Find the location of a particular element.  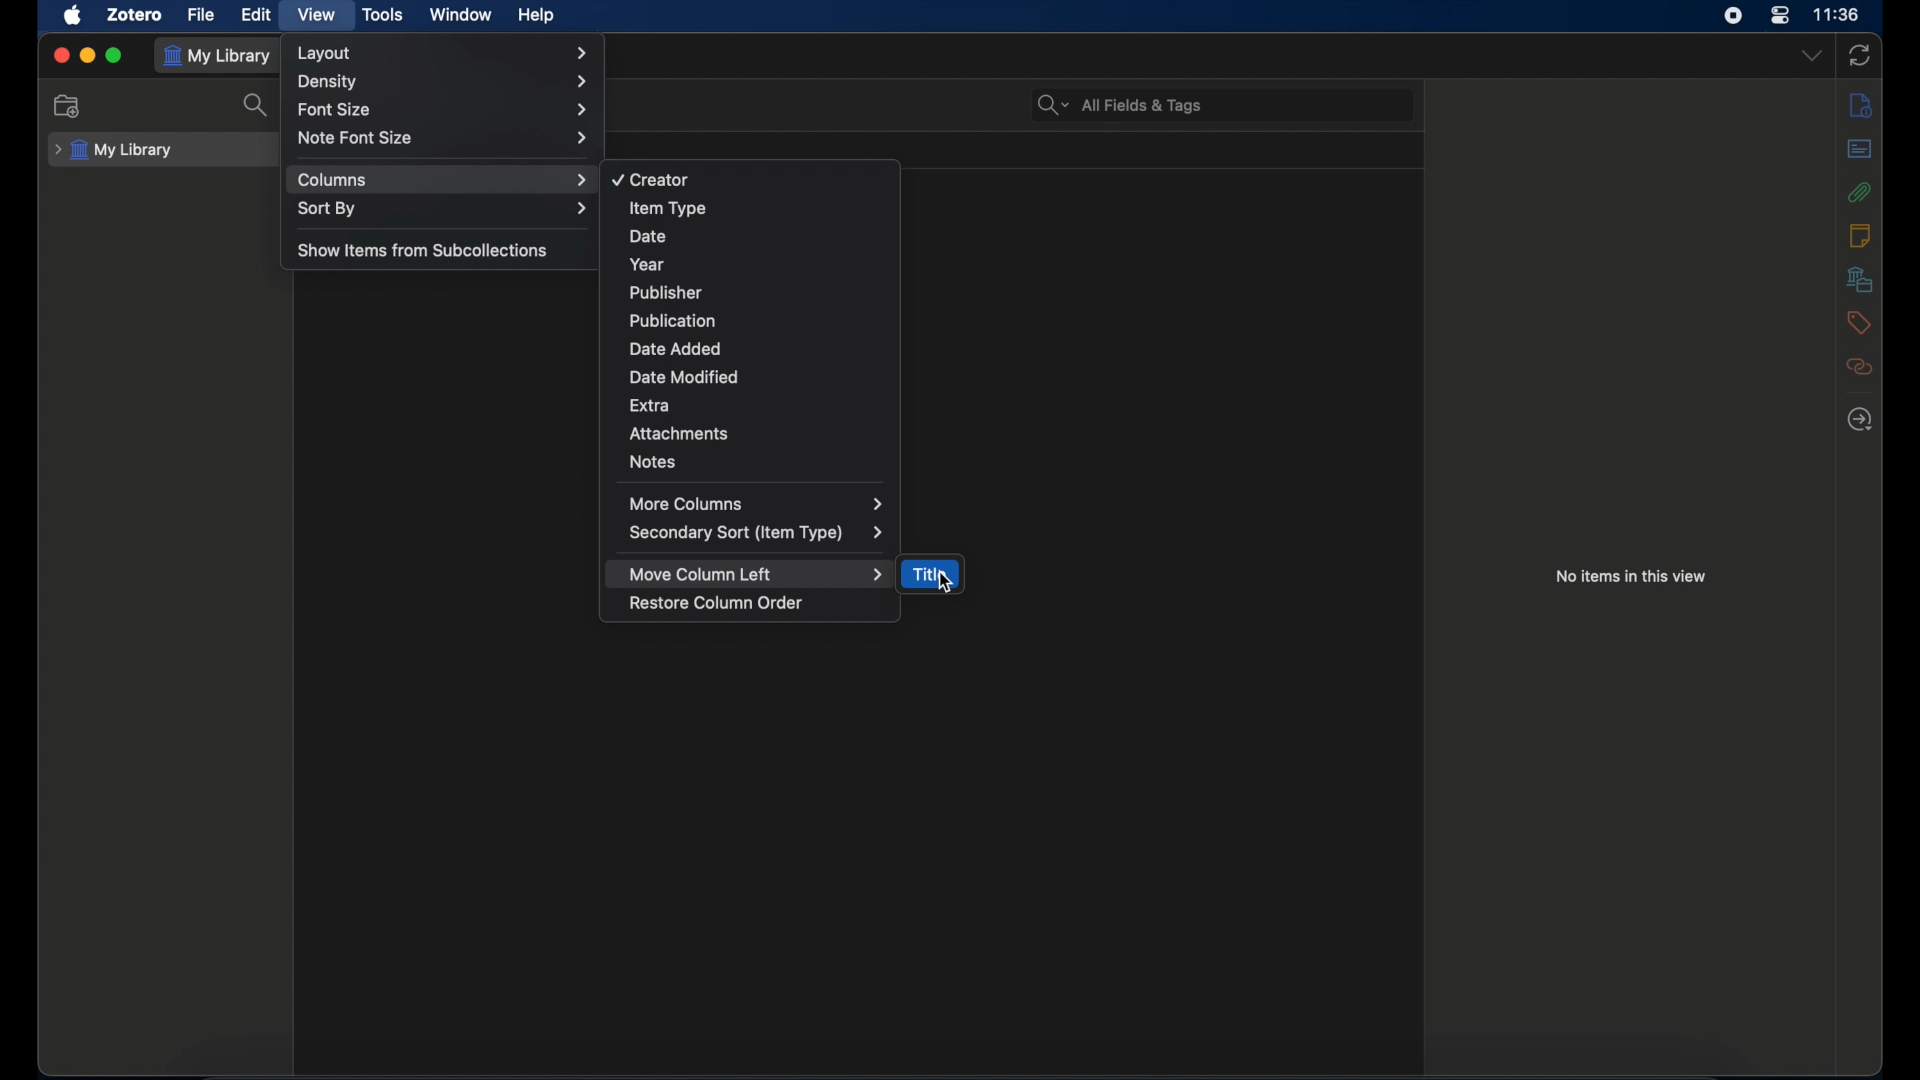

search is located at coordinates (256, 107).